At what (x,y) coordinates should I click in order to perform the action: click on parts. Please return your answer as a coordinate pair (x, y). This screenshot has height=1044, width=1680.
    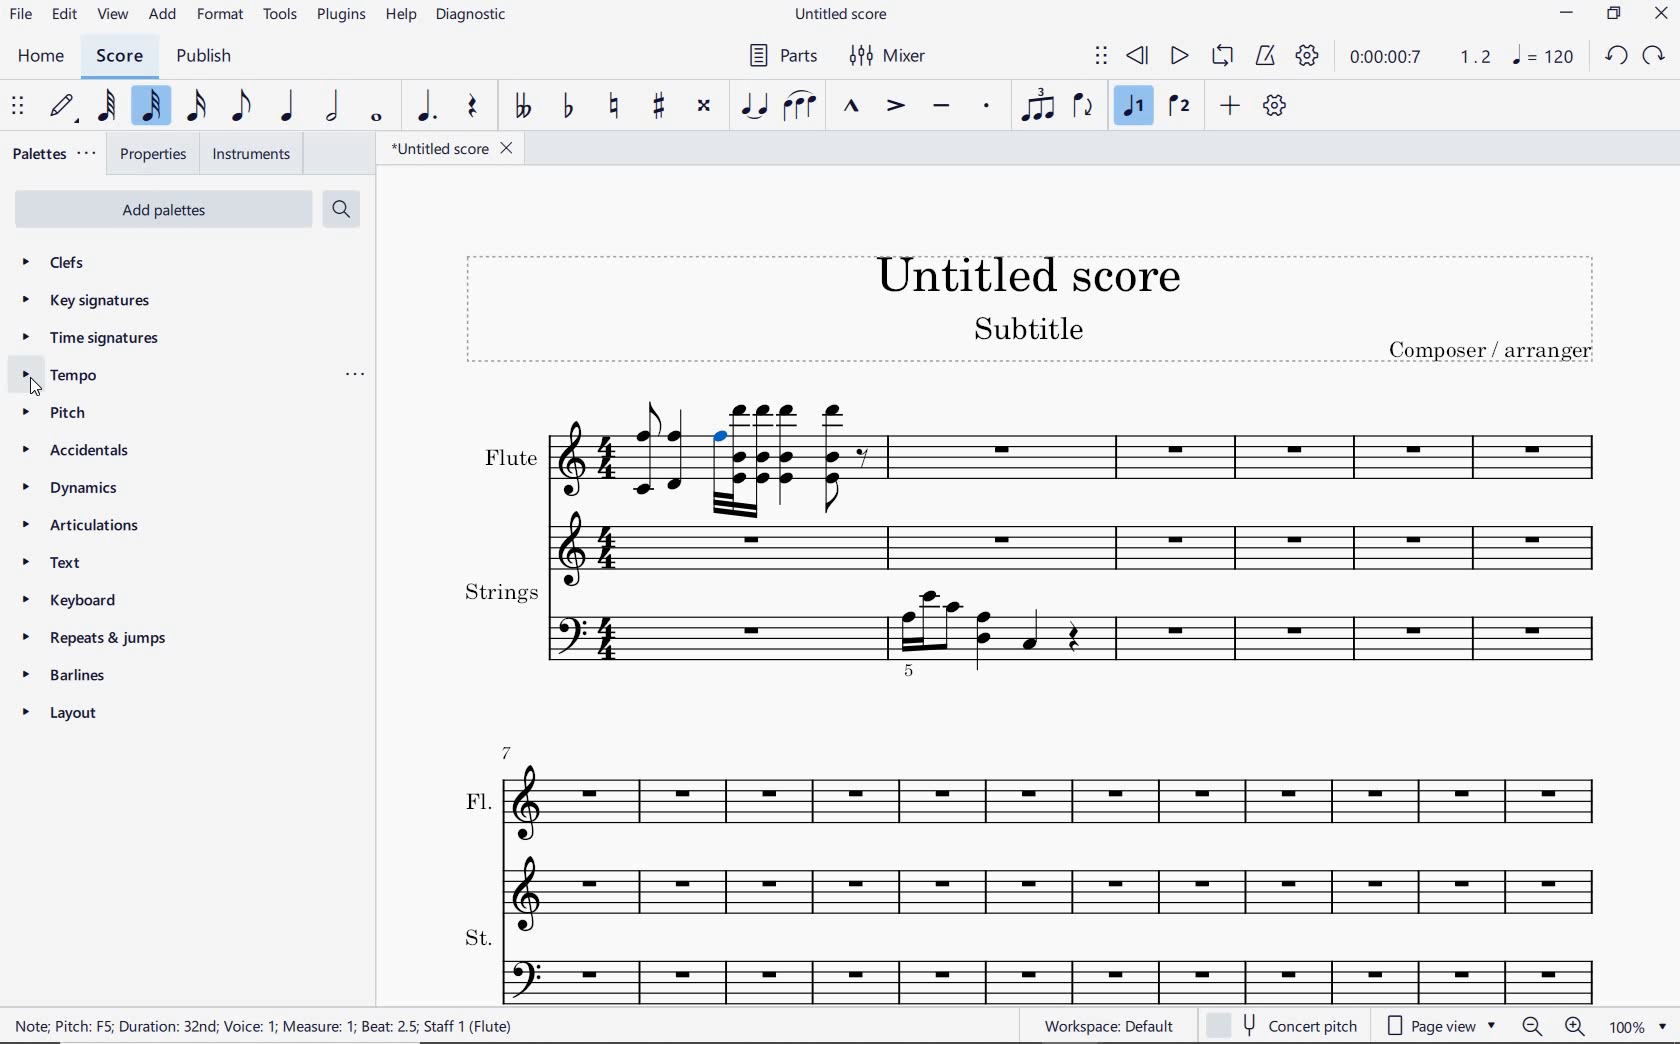
    Looking at the image, I should click on (786, 59).